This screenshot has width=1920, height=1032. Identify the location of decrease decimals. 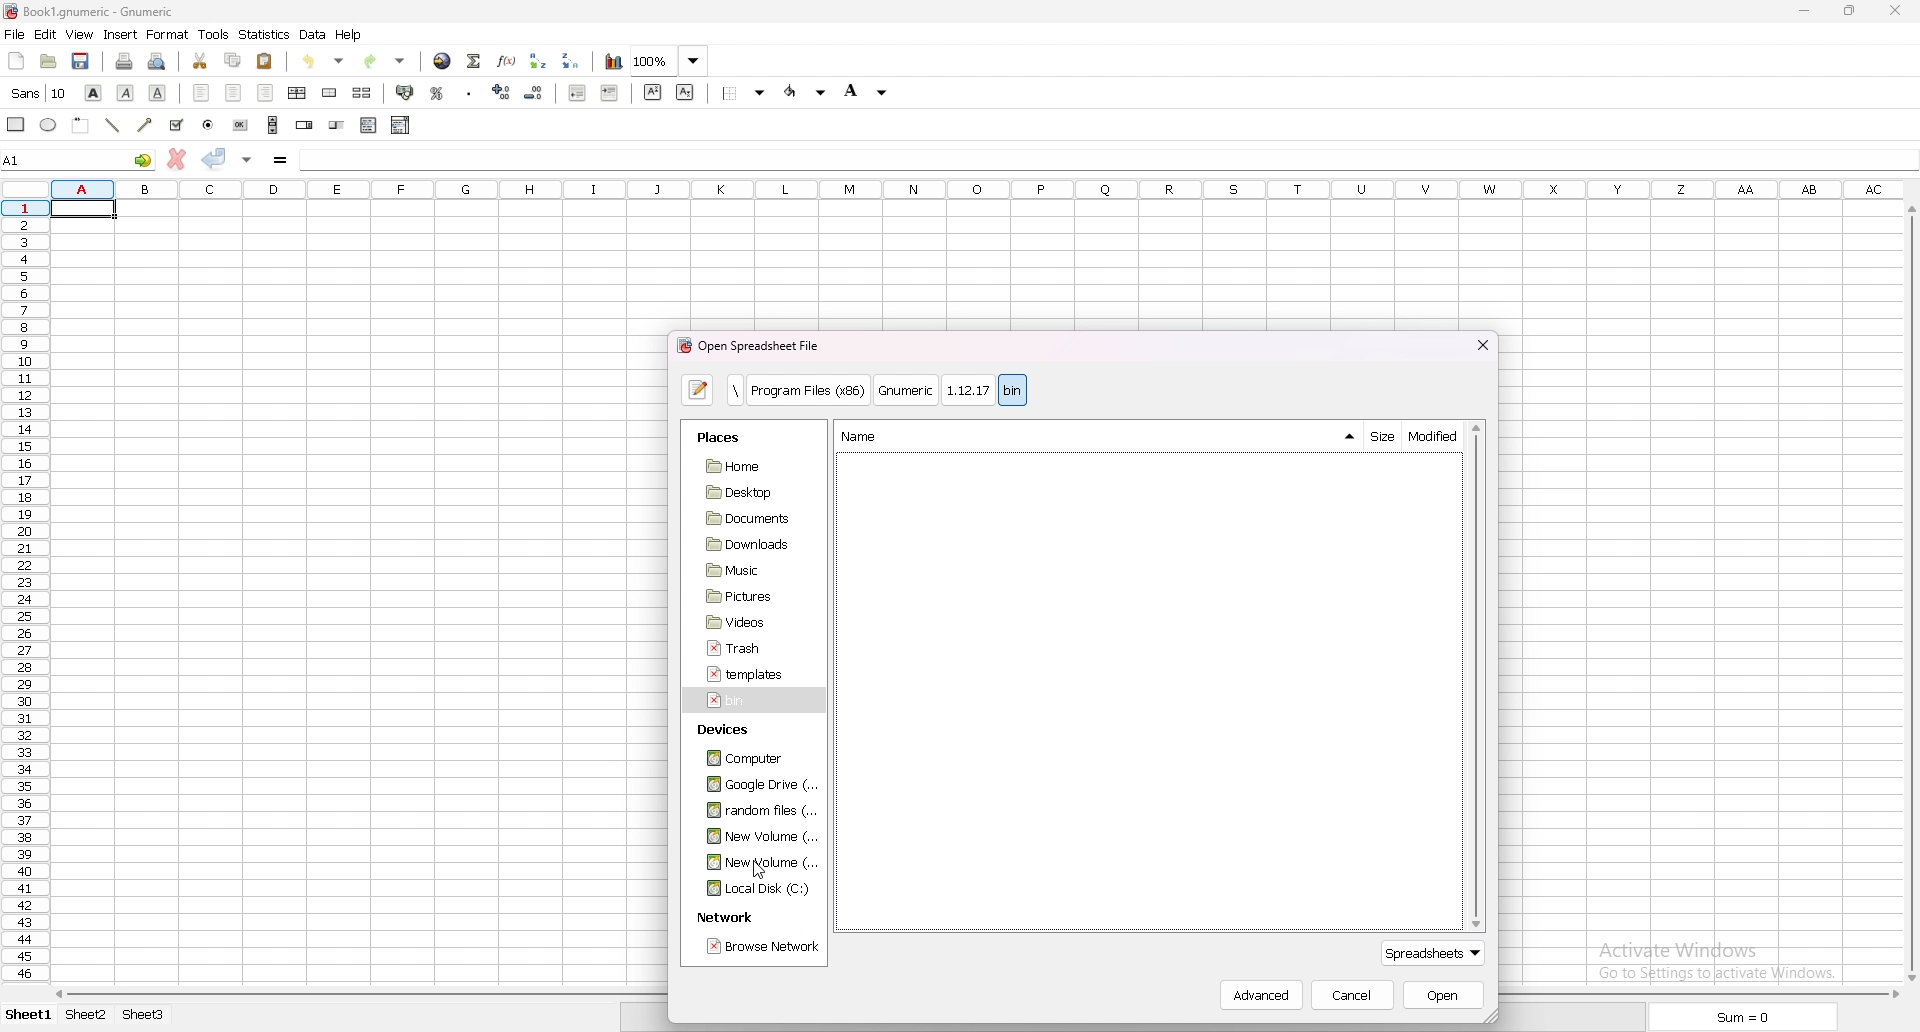
(536, 92).